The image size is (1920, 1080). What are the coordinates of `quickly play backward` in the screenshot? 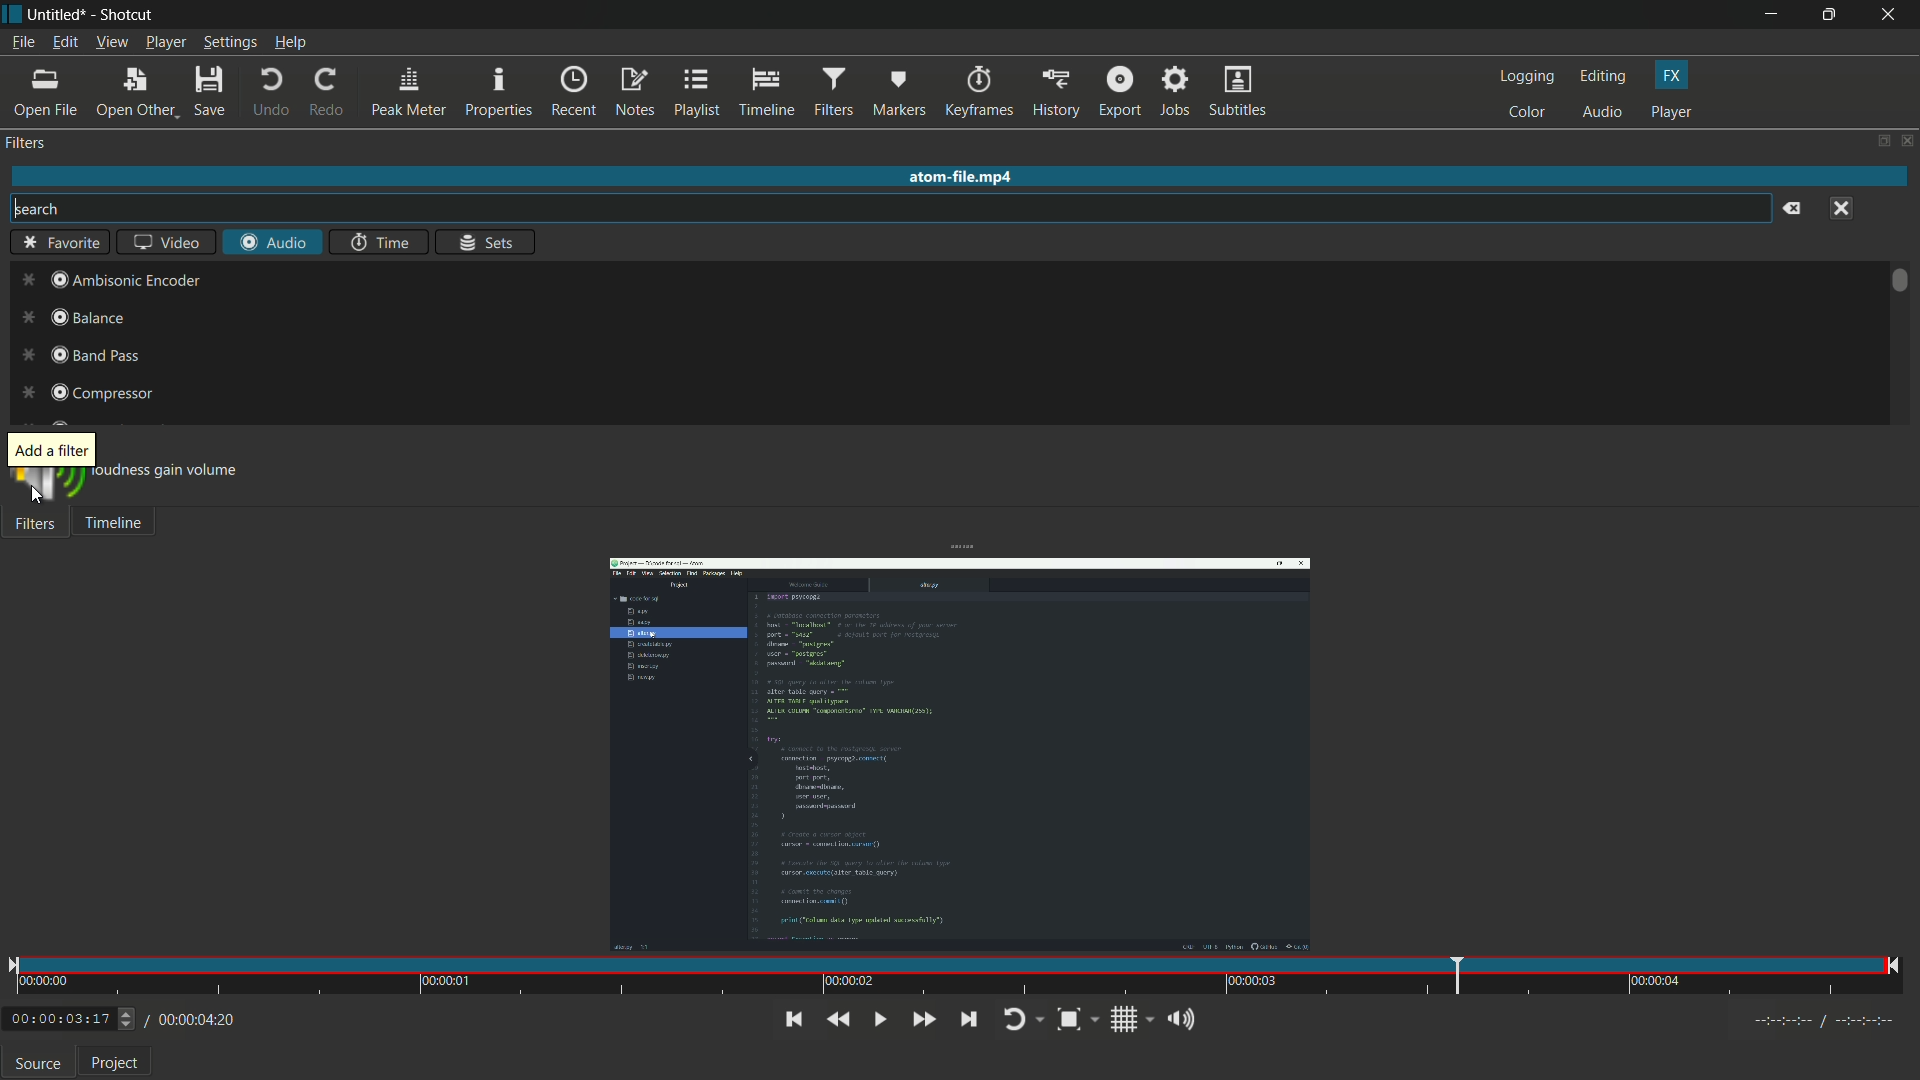 It's located at (837, 1020).